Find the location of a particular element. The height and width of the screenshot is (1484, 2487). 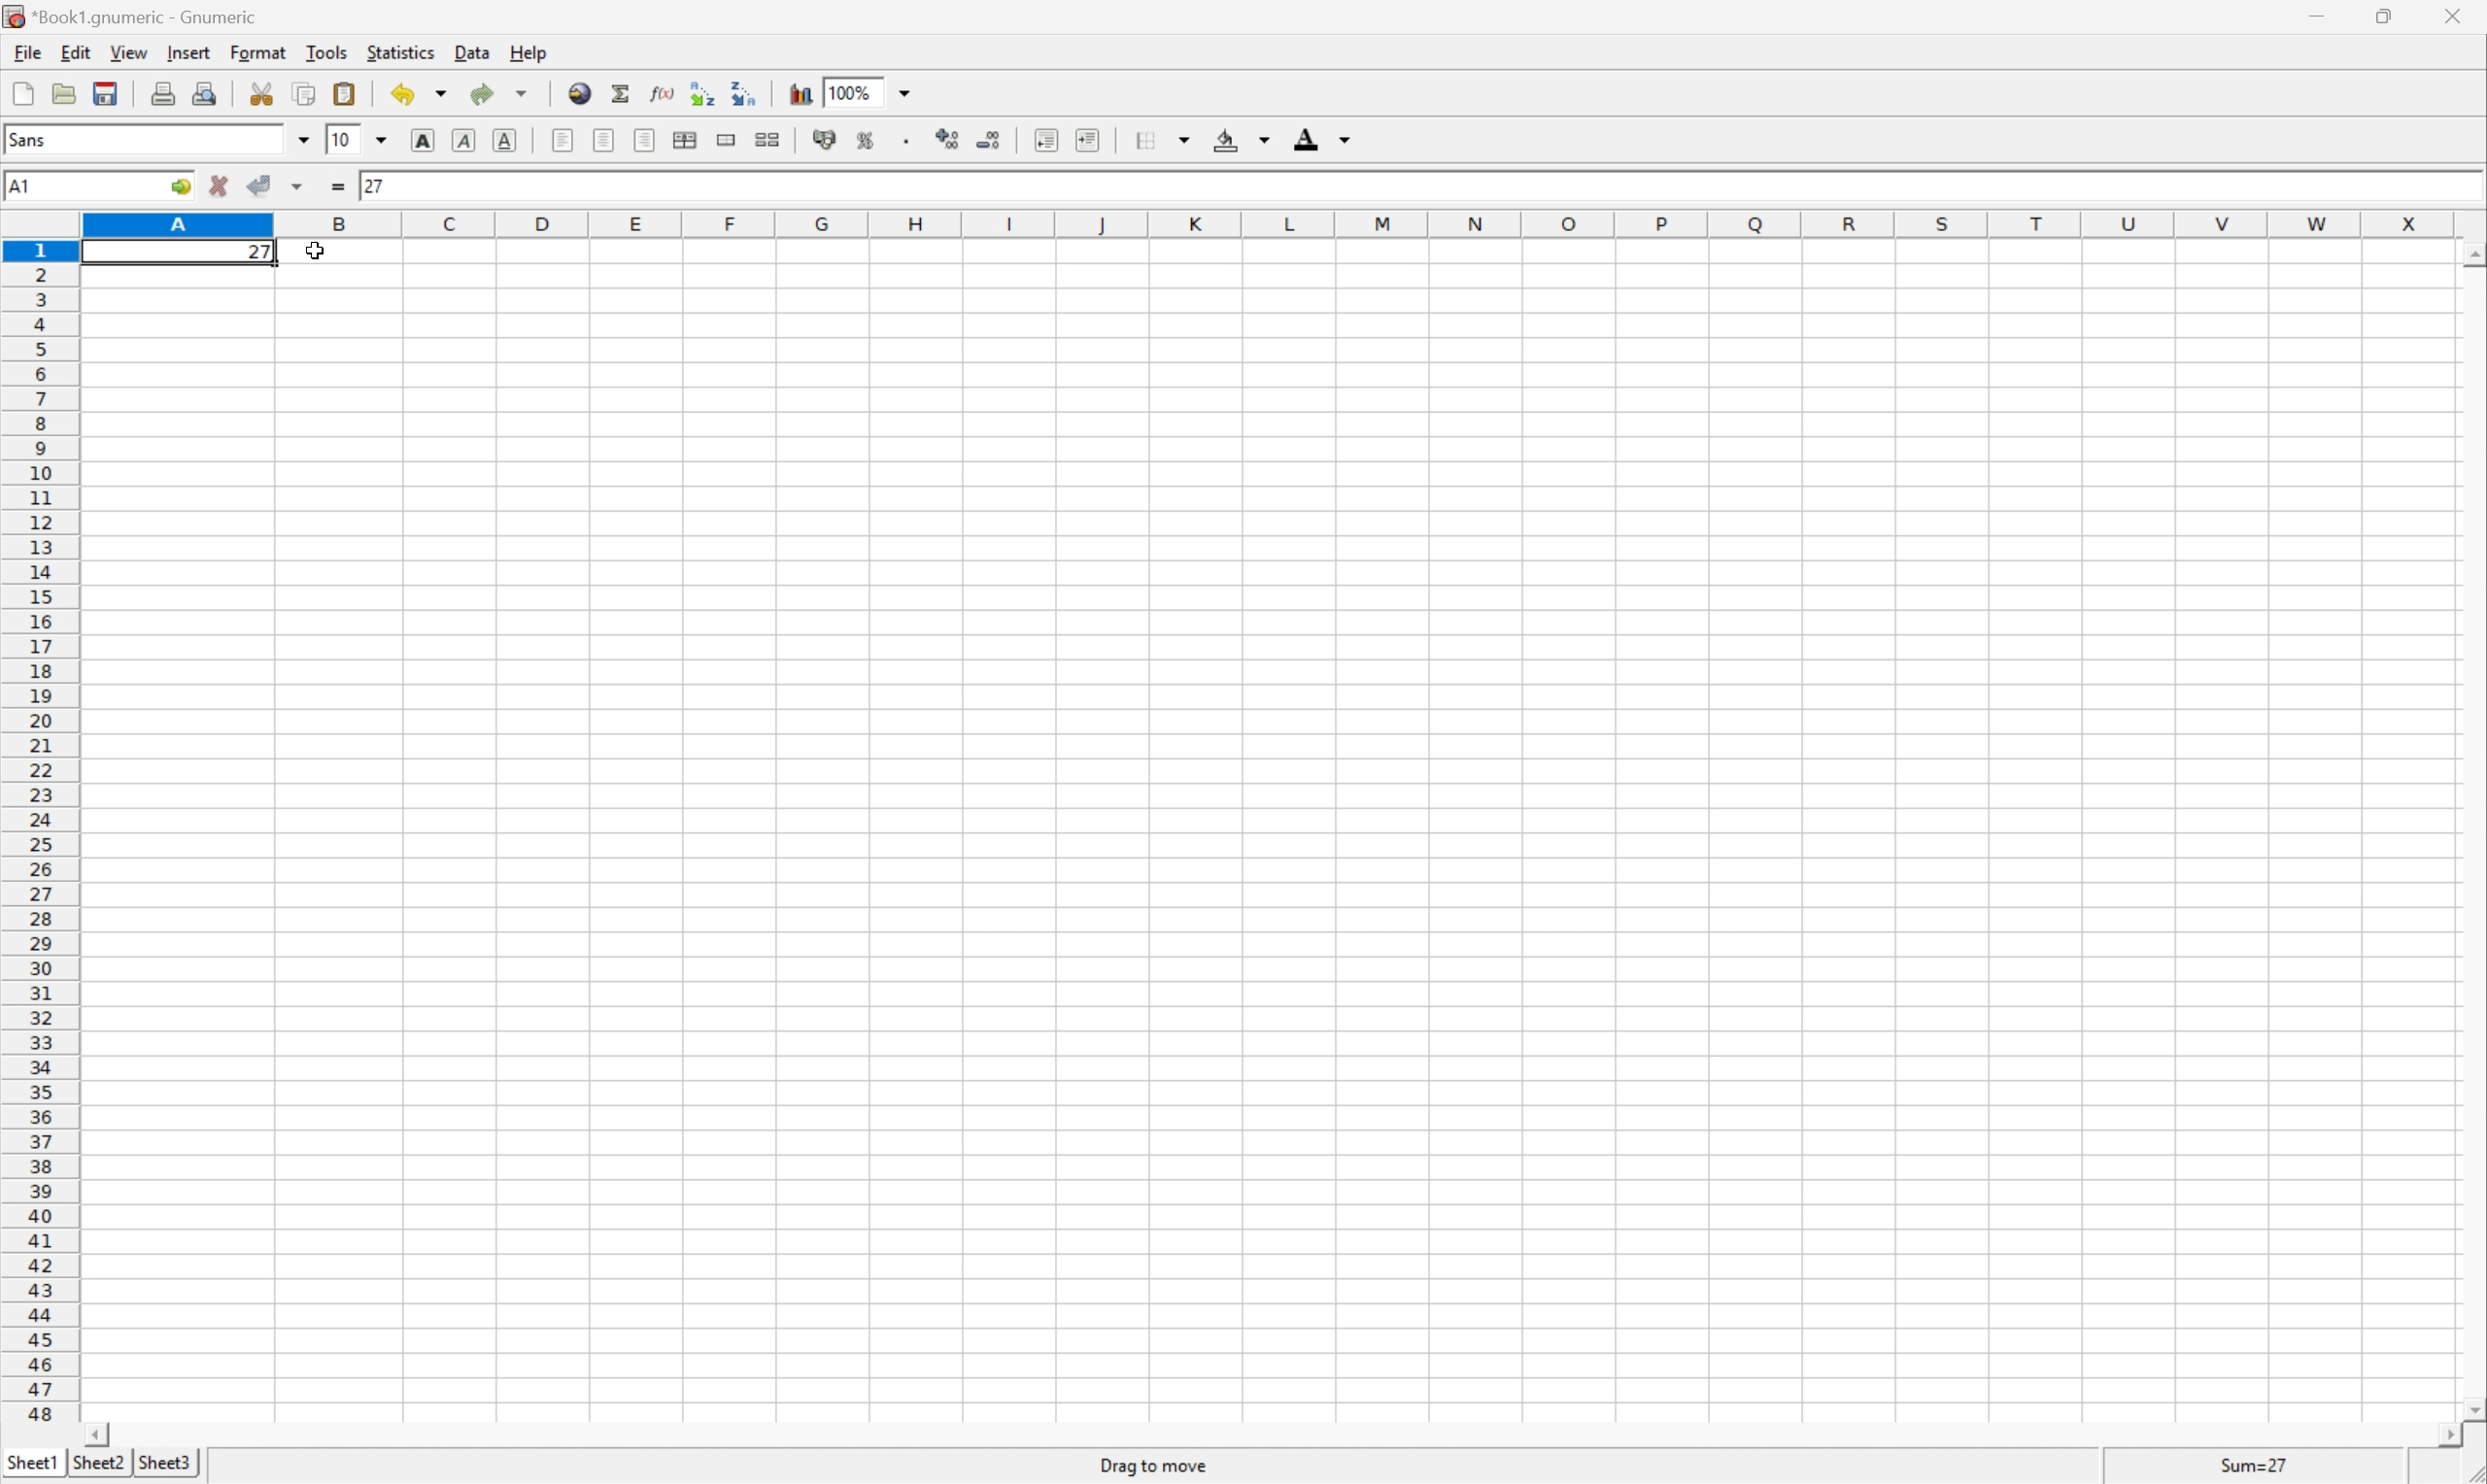

Insert a chart is located at coordinates (799, 92).